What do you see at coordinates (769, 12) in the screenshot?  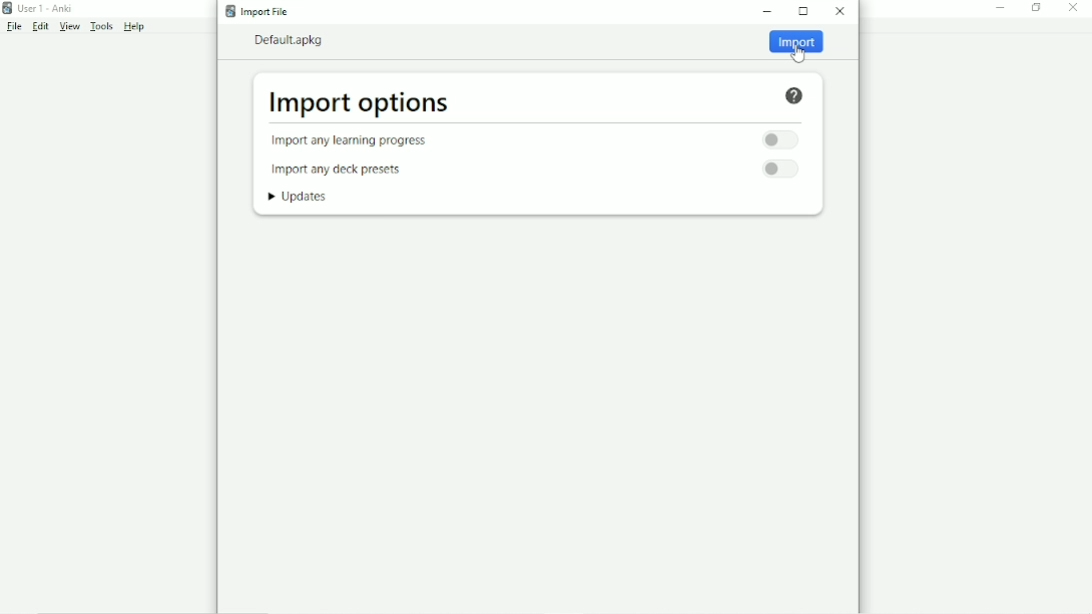 I see `Minimize` at bounding box center [769, 12].